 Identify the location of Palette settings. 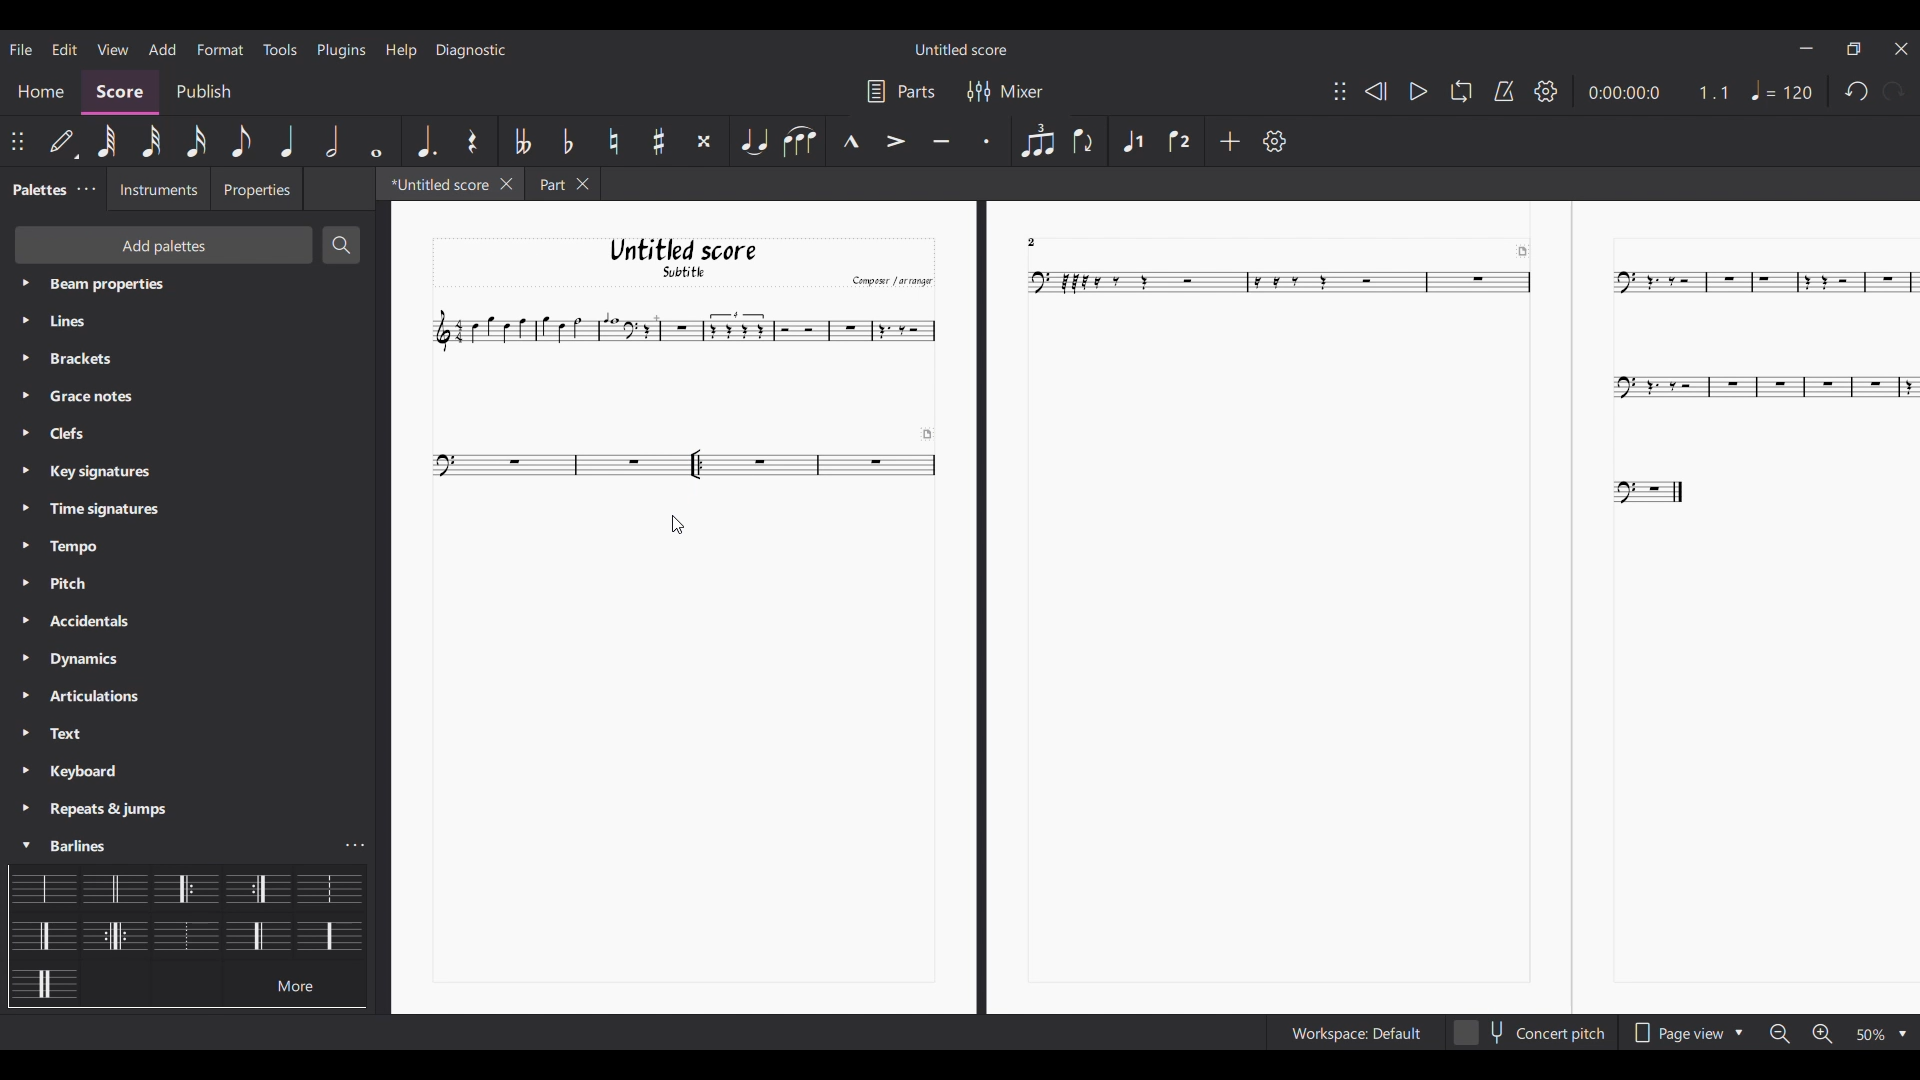
(115, 809).